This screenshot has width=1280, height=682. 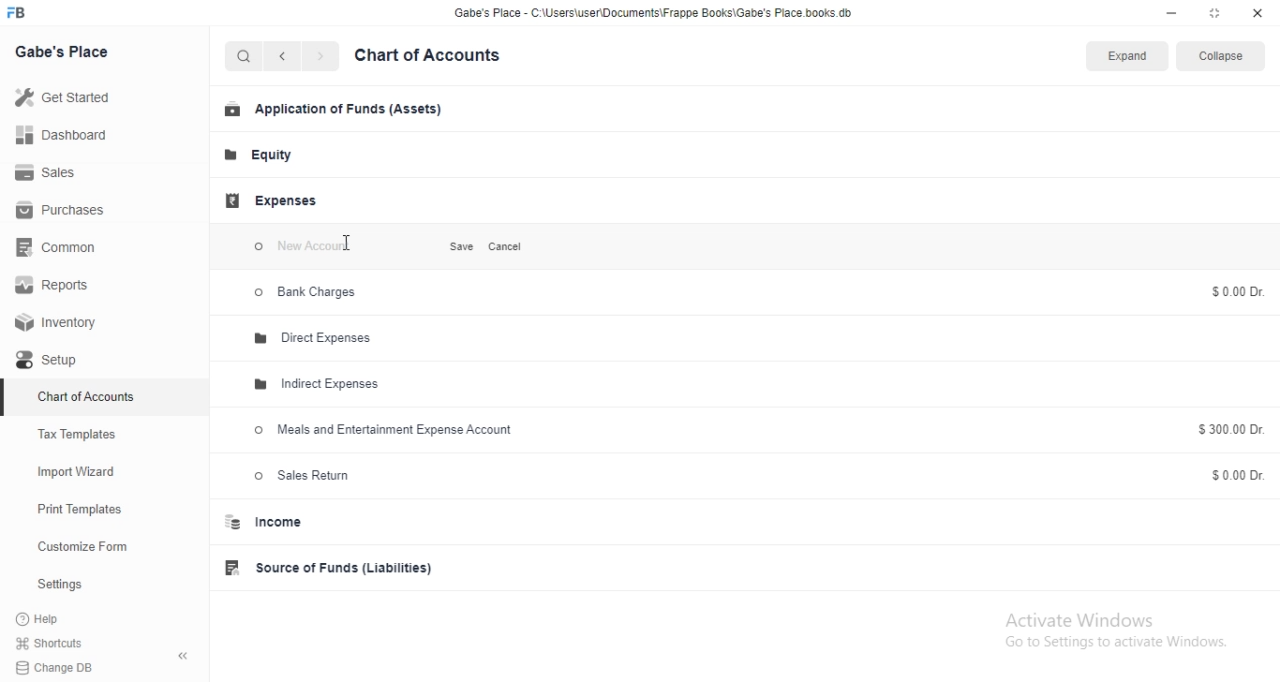 What do you see at coordinates (390, 431) in the screenshot?
I see ` Meals and Entertainment Expense Account` at bounding box center [390, 431].